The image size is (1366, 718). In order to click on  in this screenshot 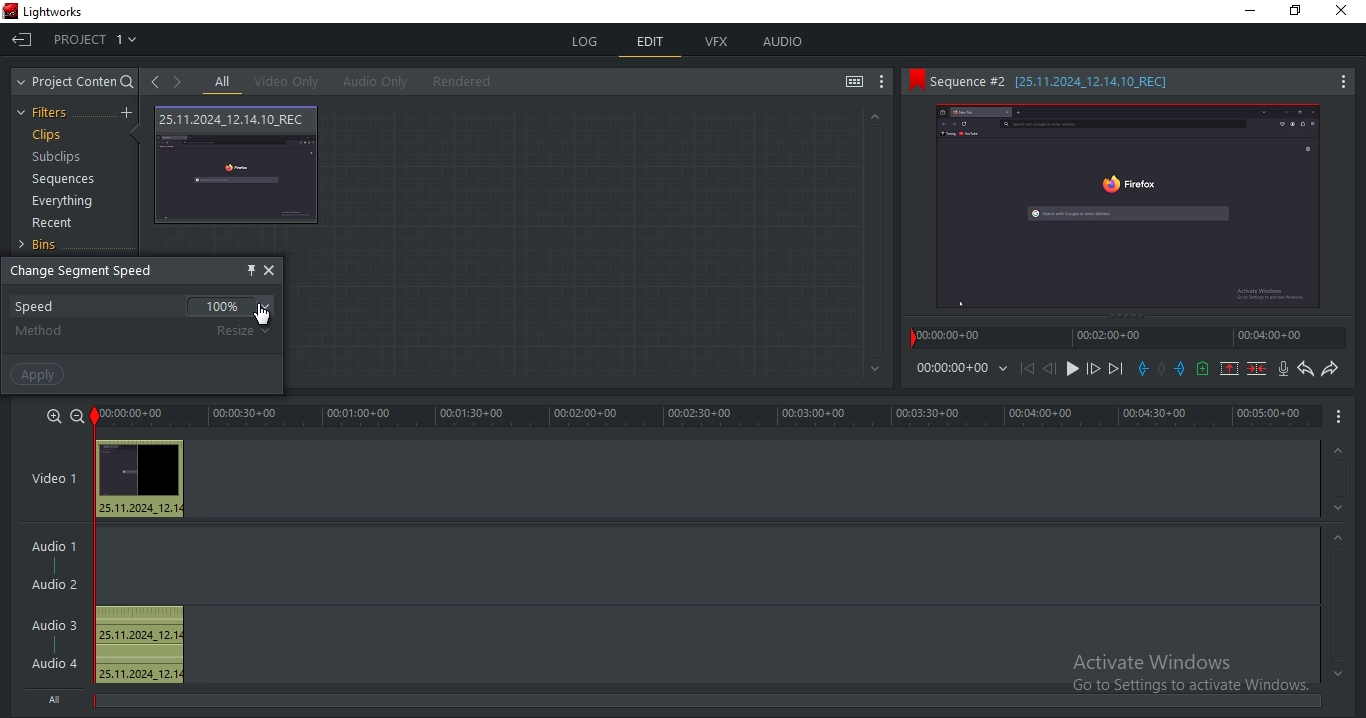, I will do `click(178, 82)`.